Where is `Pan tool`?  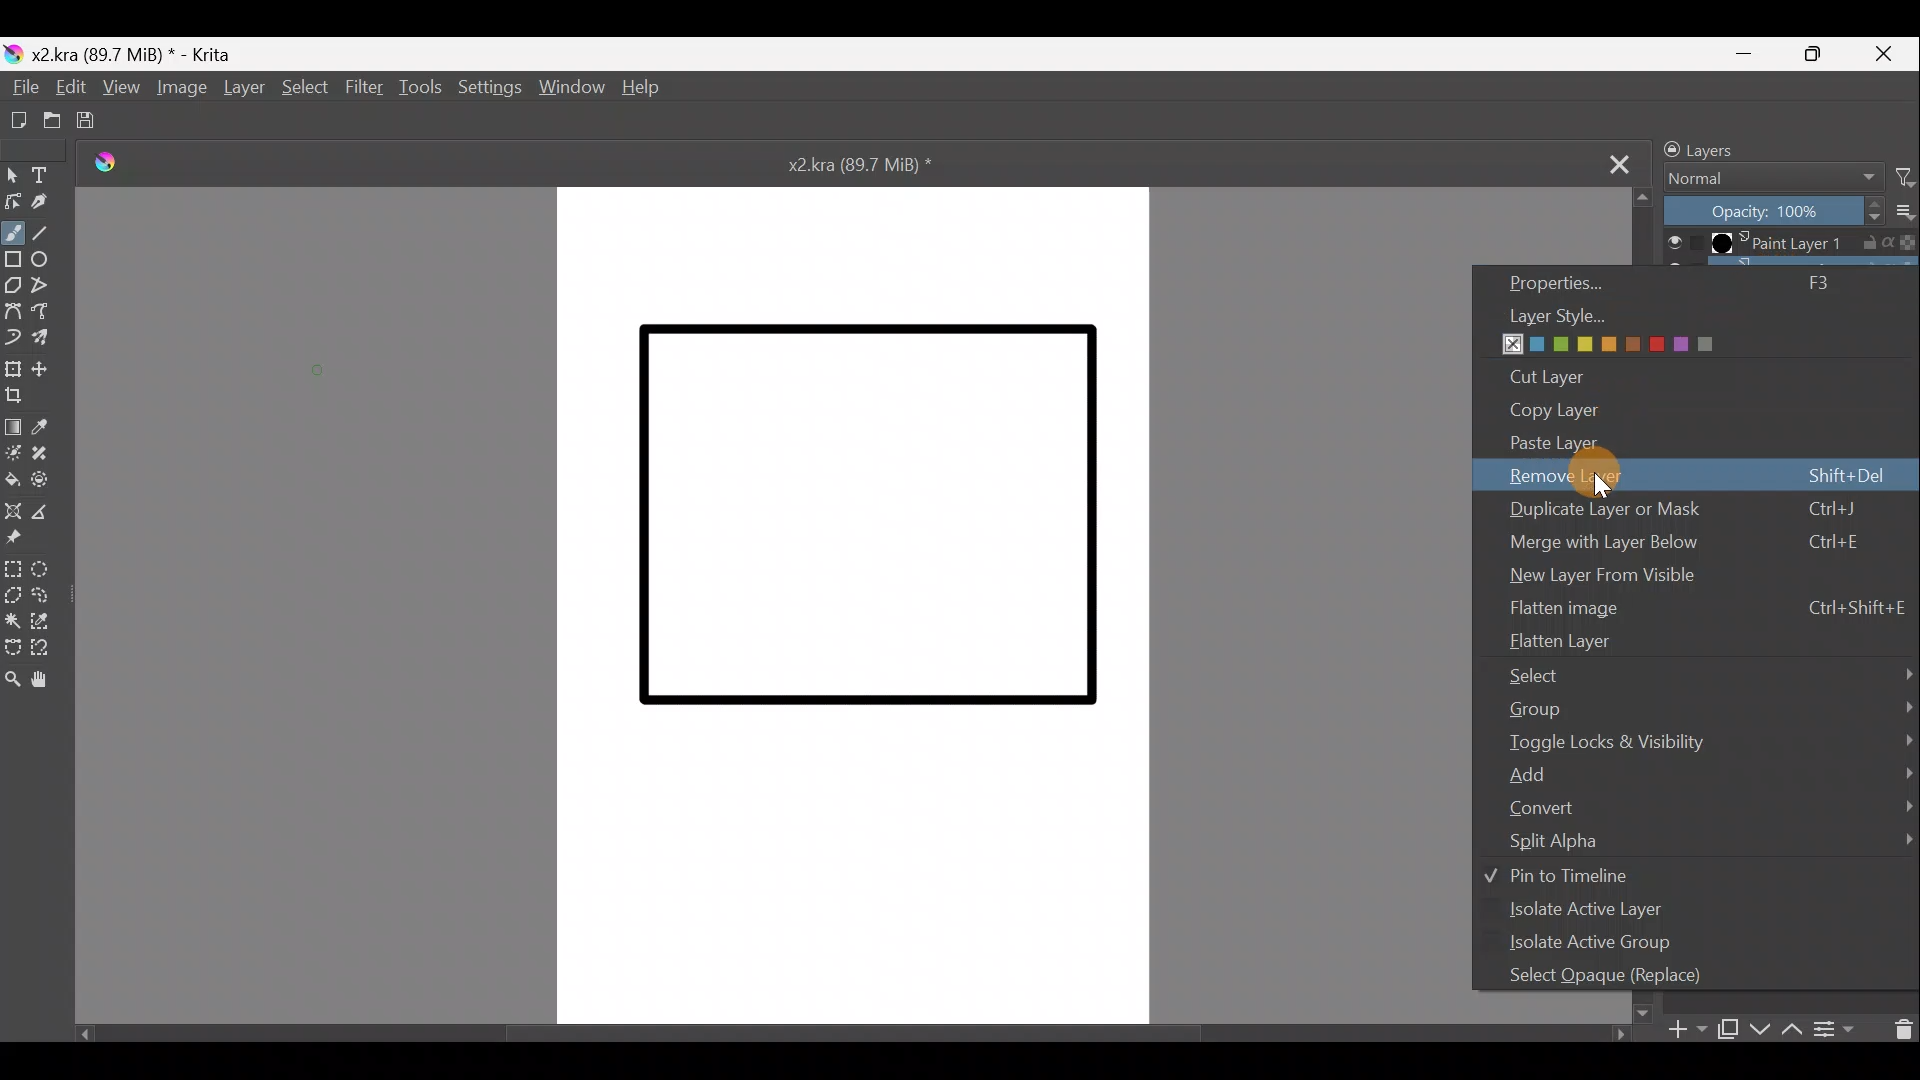 Pan tool is located at coordinates (46, 681).